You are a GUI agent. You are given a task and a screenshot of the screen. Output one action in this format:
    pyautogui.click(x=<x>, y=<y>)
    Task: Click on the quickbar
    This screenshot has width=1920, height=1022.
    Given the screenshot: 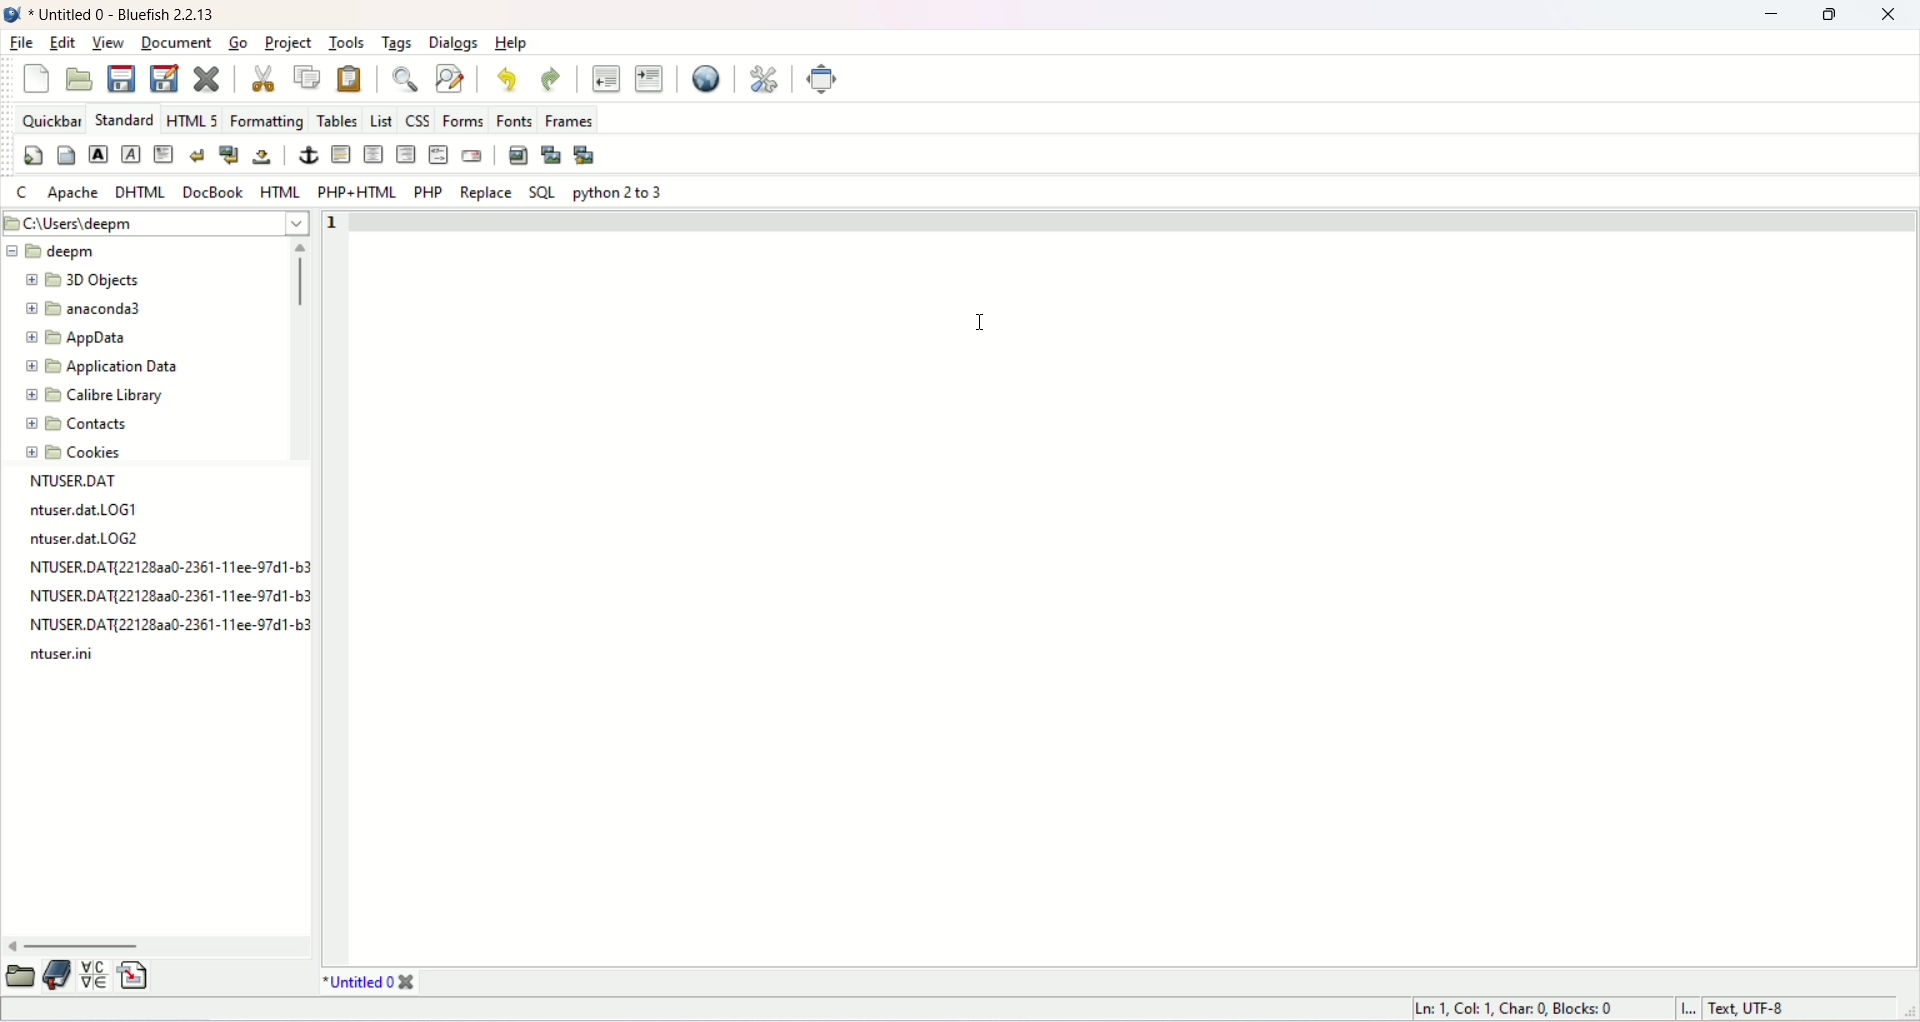 What is the action you would take?
    pyautogui.click(x=54, y=123)
    